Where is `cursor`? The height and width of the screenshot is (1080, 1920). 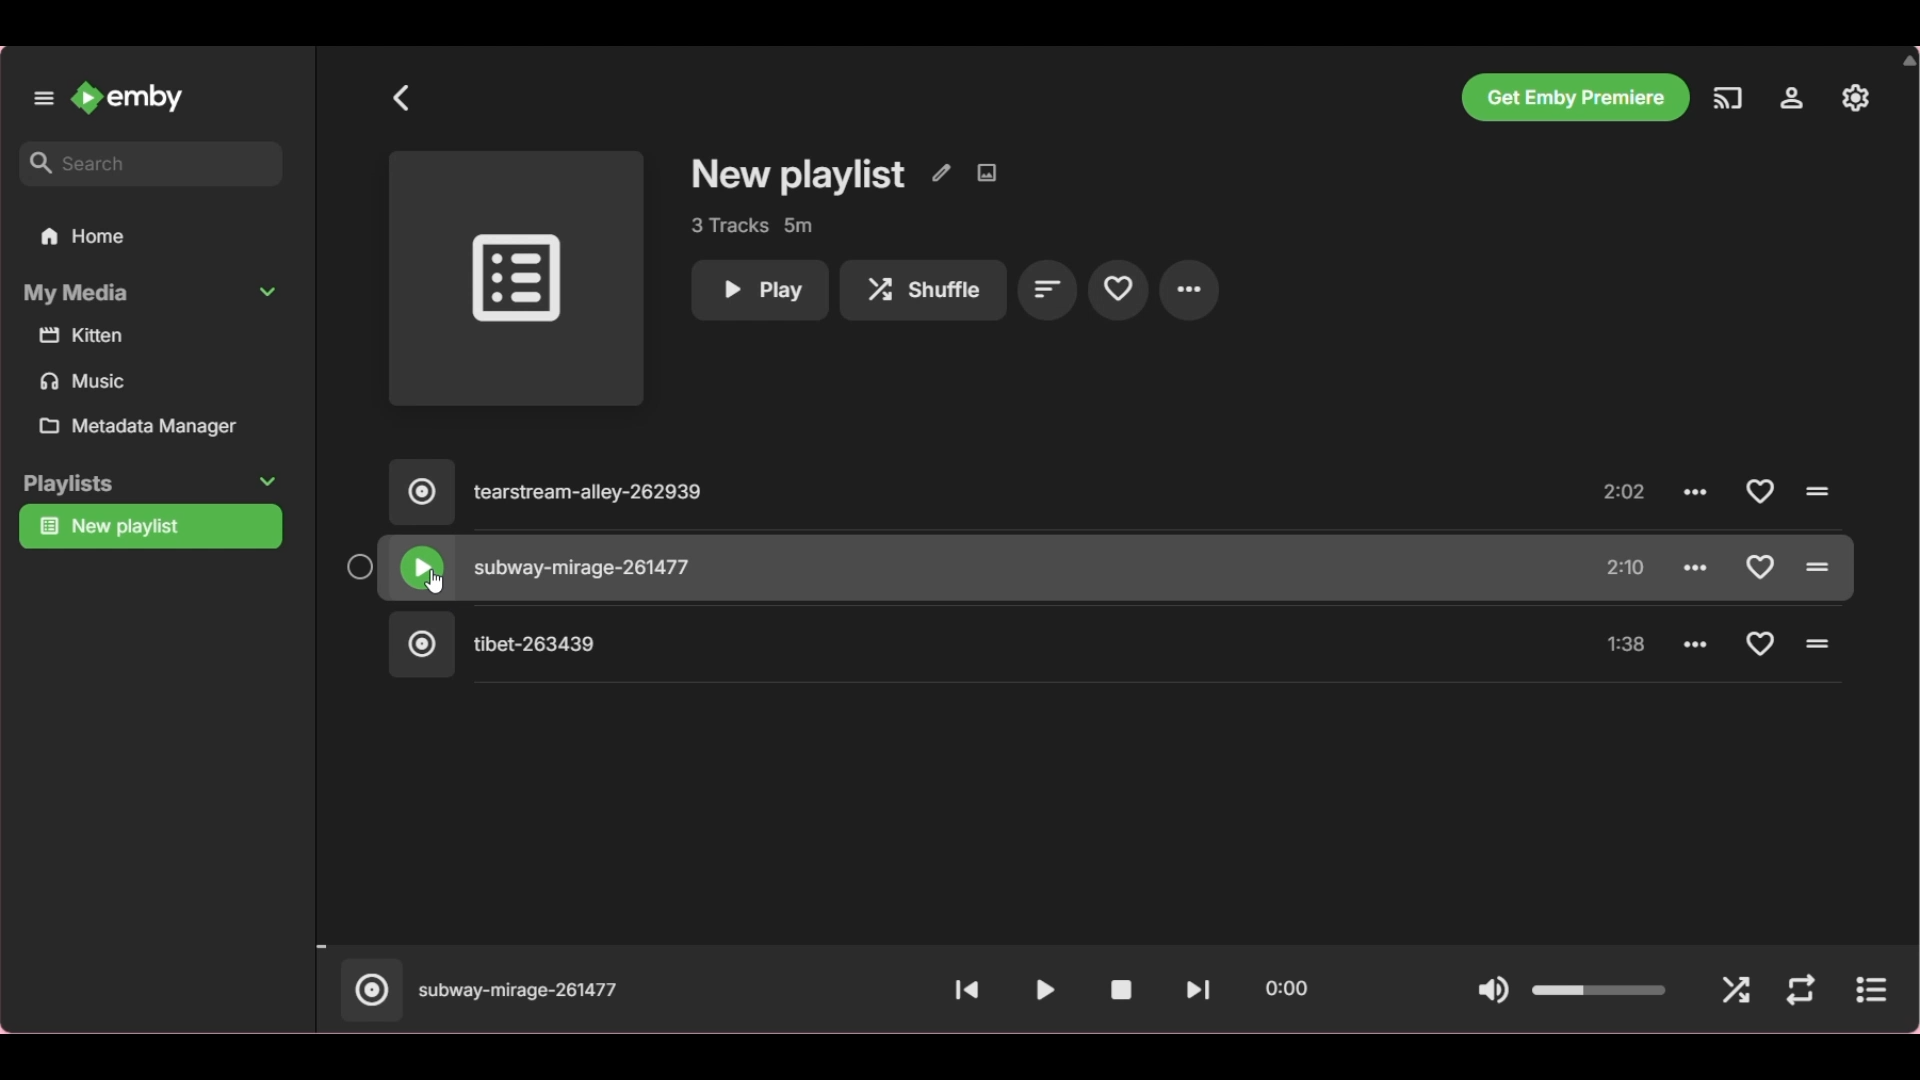
cursor is located at coordinates (434, 579).